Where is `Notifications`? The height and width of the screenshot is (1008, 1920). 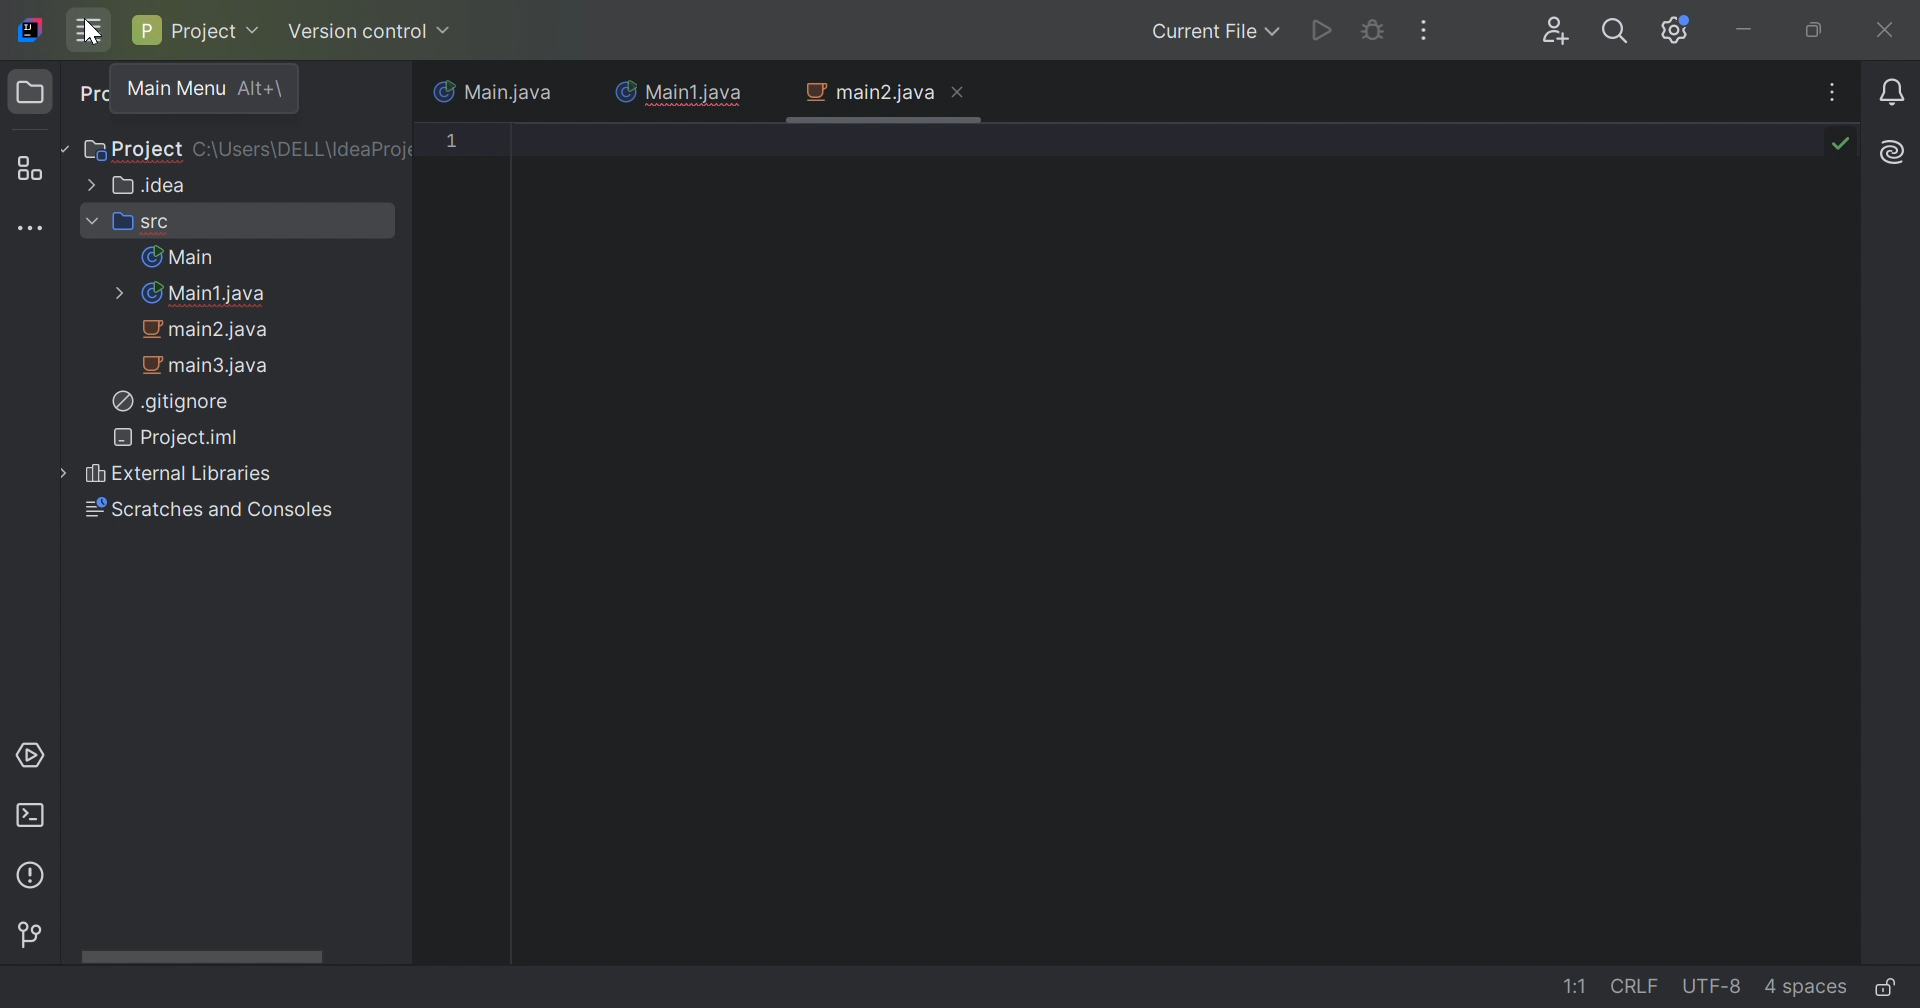
Notifications is located at coordinates (1891, 94).